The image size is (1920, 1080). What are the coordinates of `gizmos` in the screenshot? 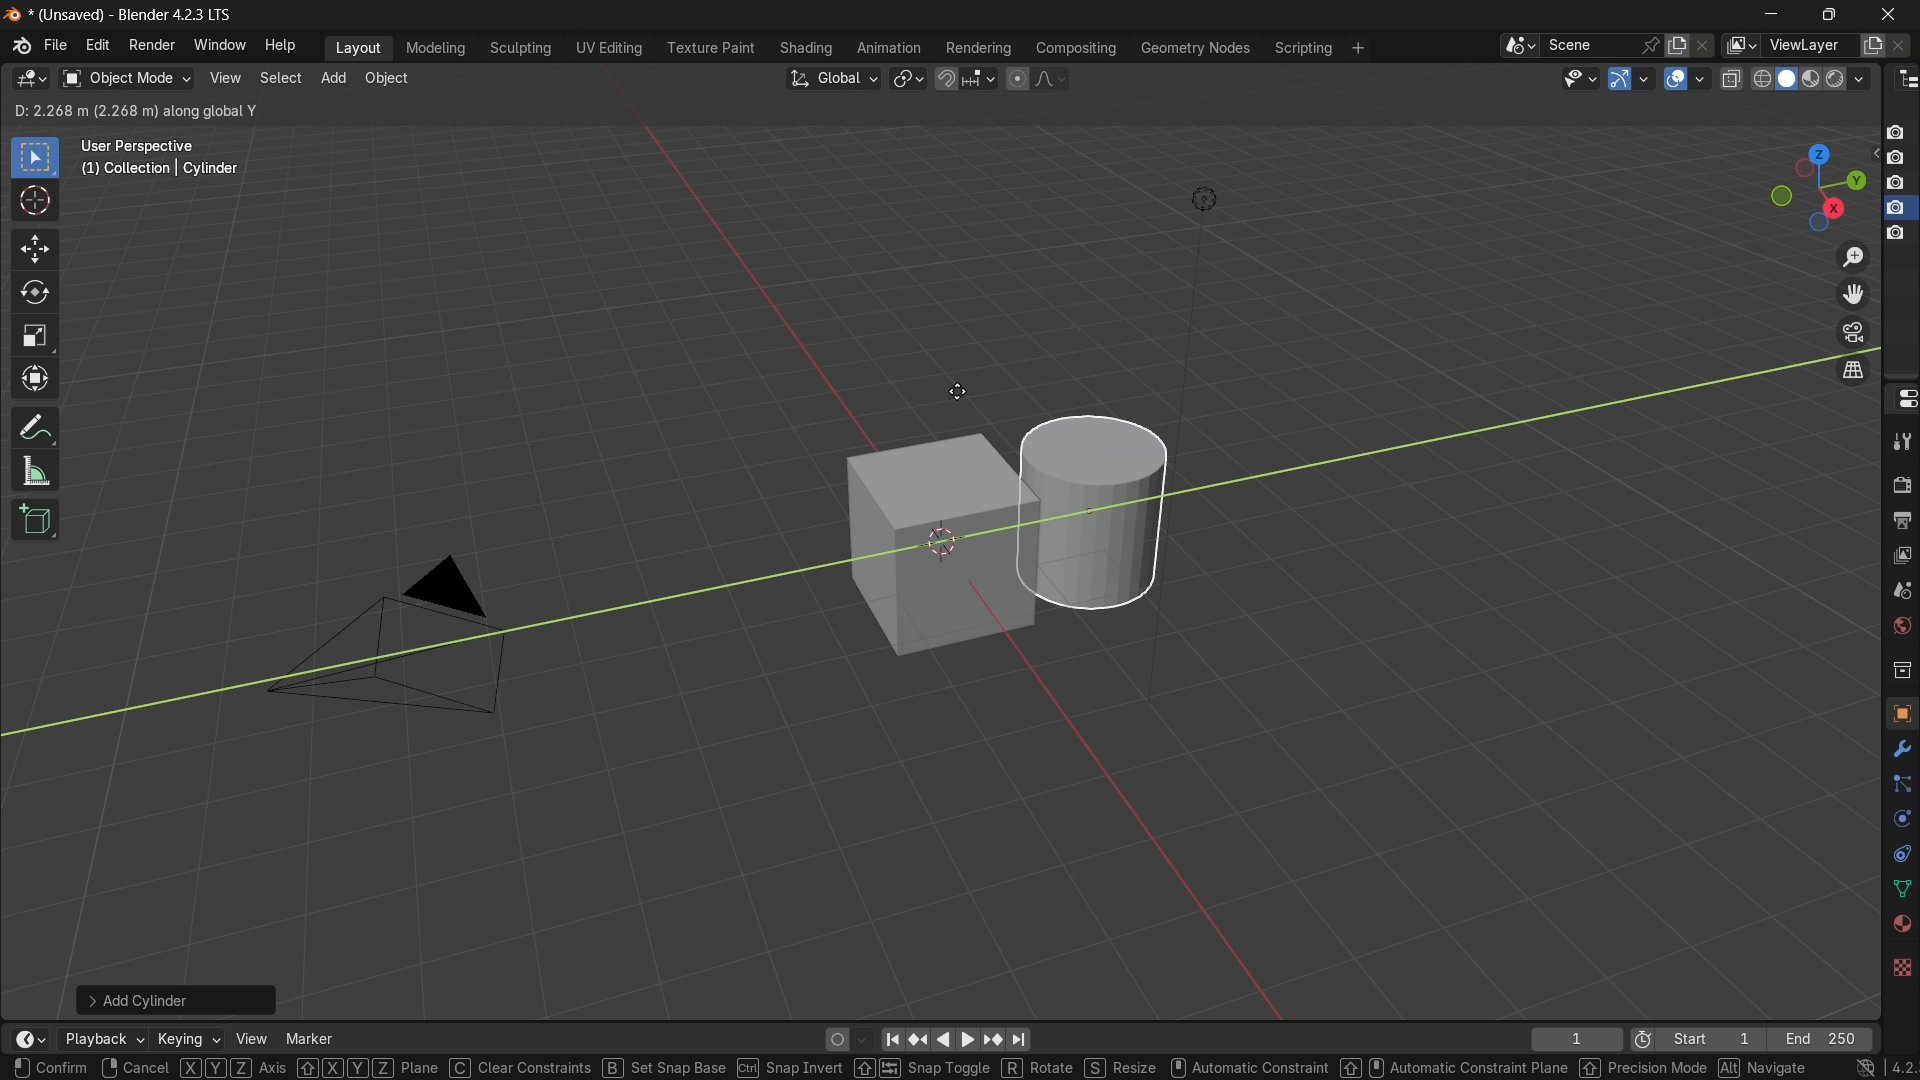 It's located at (1643, 78).